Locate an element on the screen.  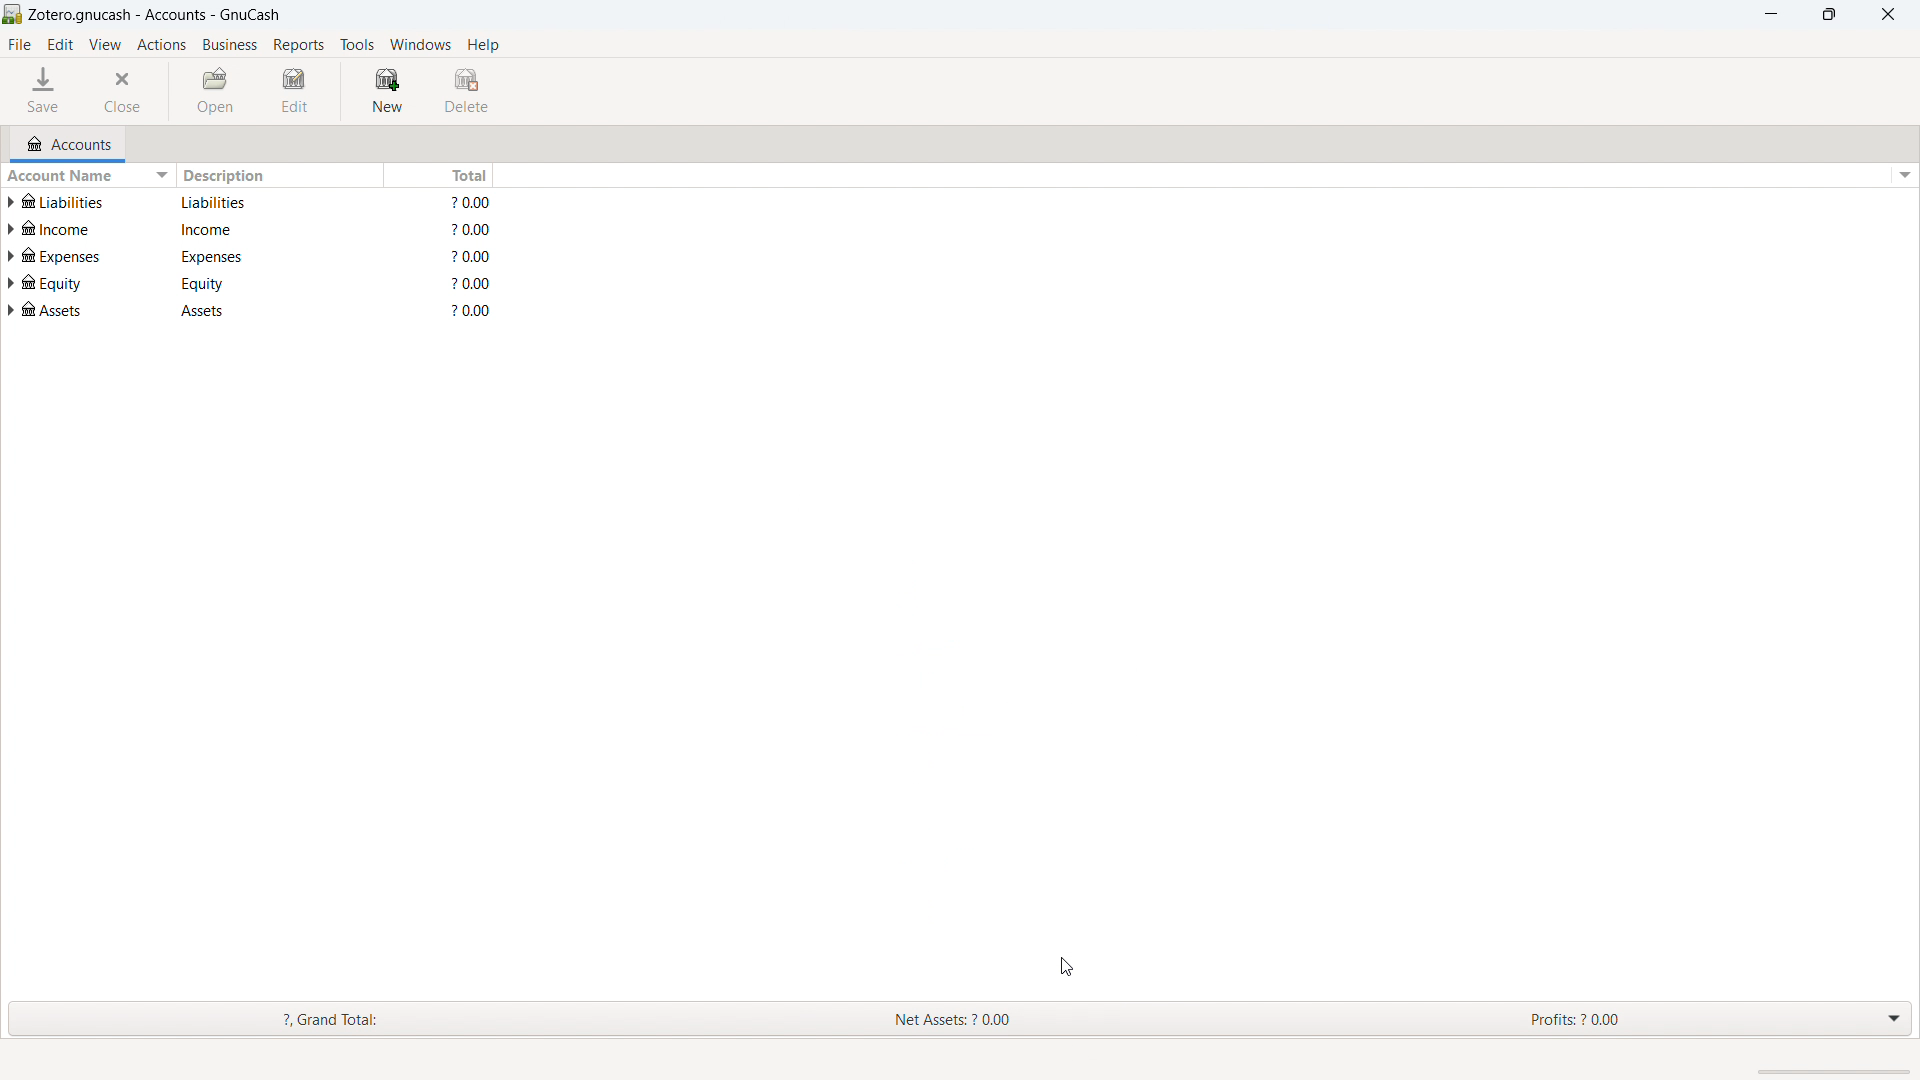
actions is located at coordinates (161, 46).